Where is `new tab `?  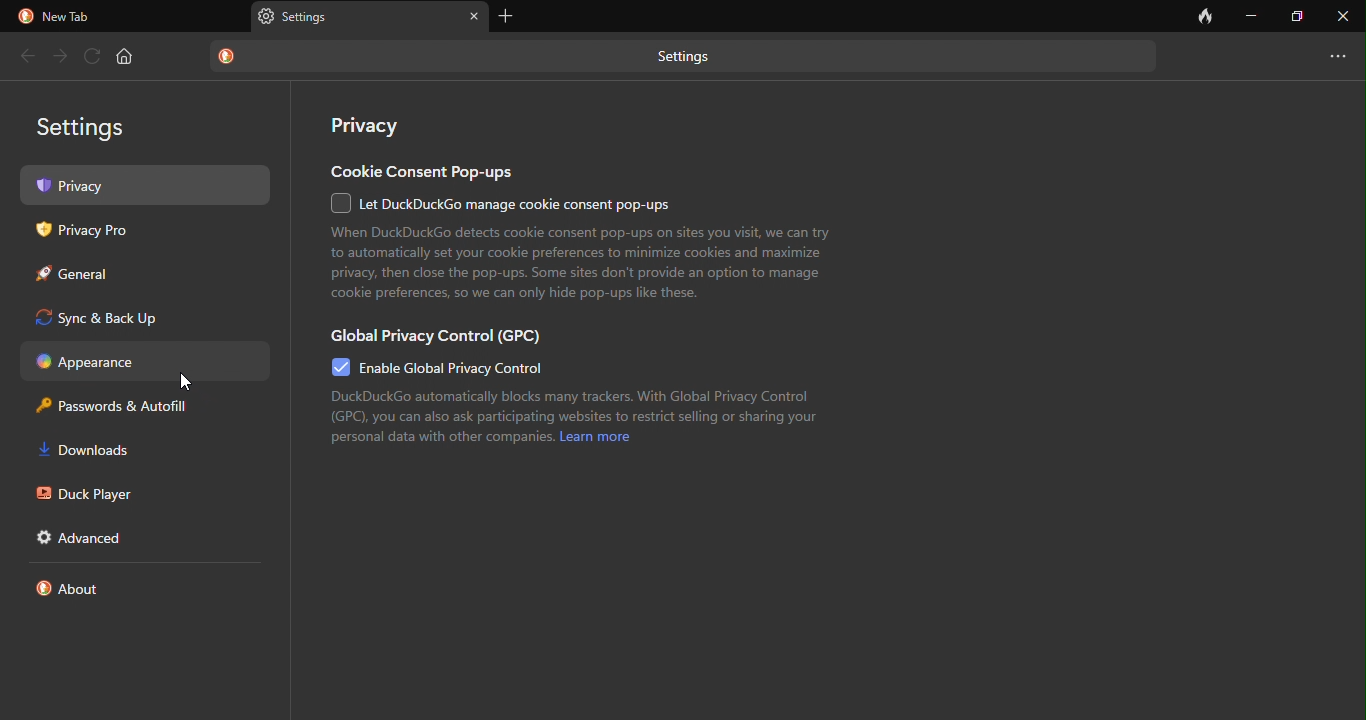
new tab  is located at coordinates (73, 17).